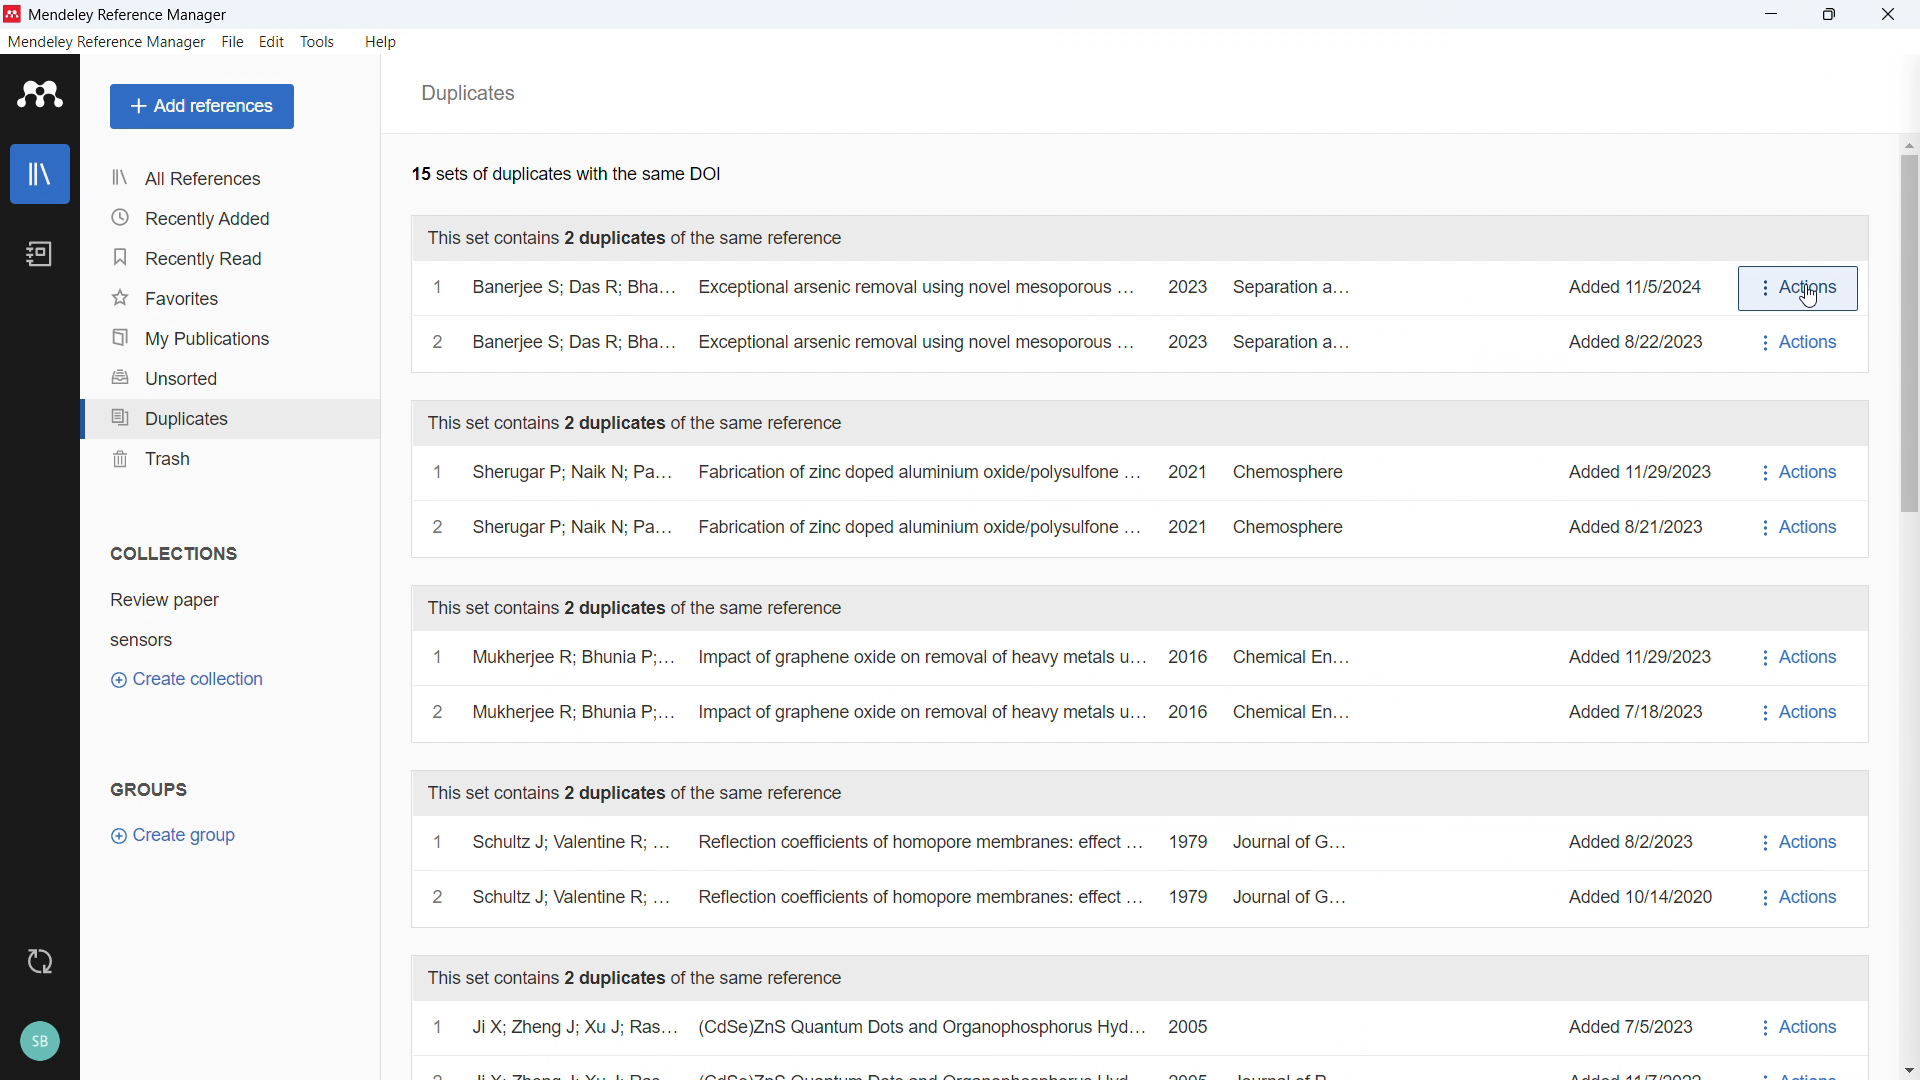  What do you see at coordinates (226, 217) in the screenshot?
I see `Recently added ` at bounding box center [226, 217].